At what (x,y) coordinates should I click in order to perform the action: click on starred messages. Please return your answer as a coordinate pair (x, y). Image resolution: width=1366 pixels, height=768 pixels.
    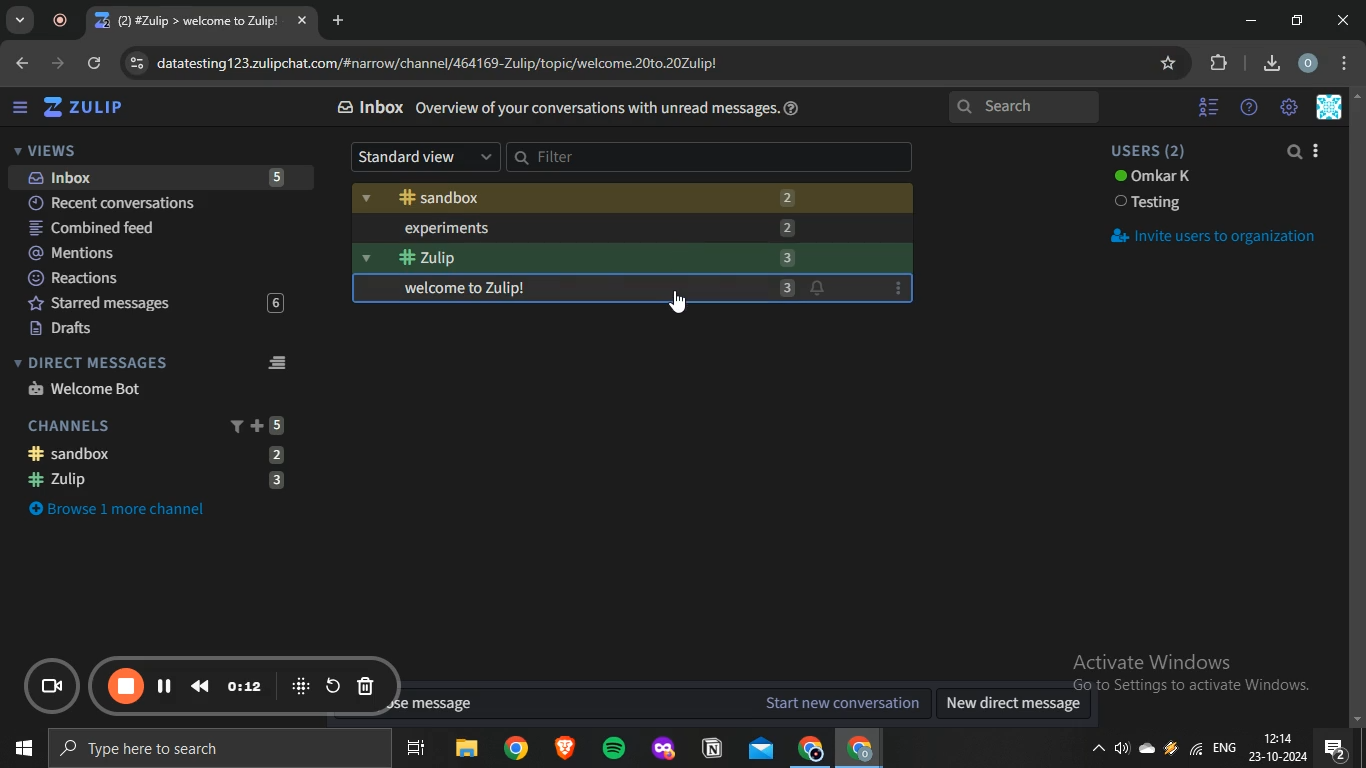
    Looking at the image, I should click on (151, 304).